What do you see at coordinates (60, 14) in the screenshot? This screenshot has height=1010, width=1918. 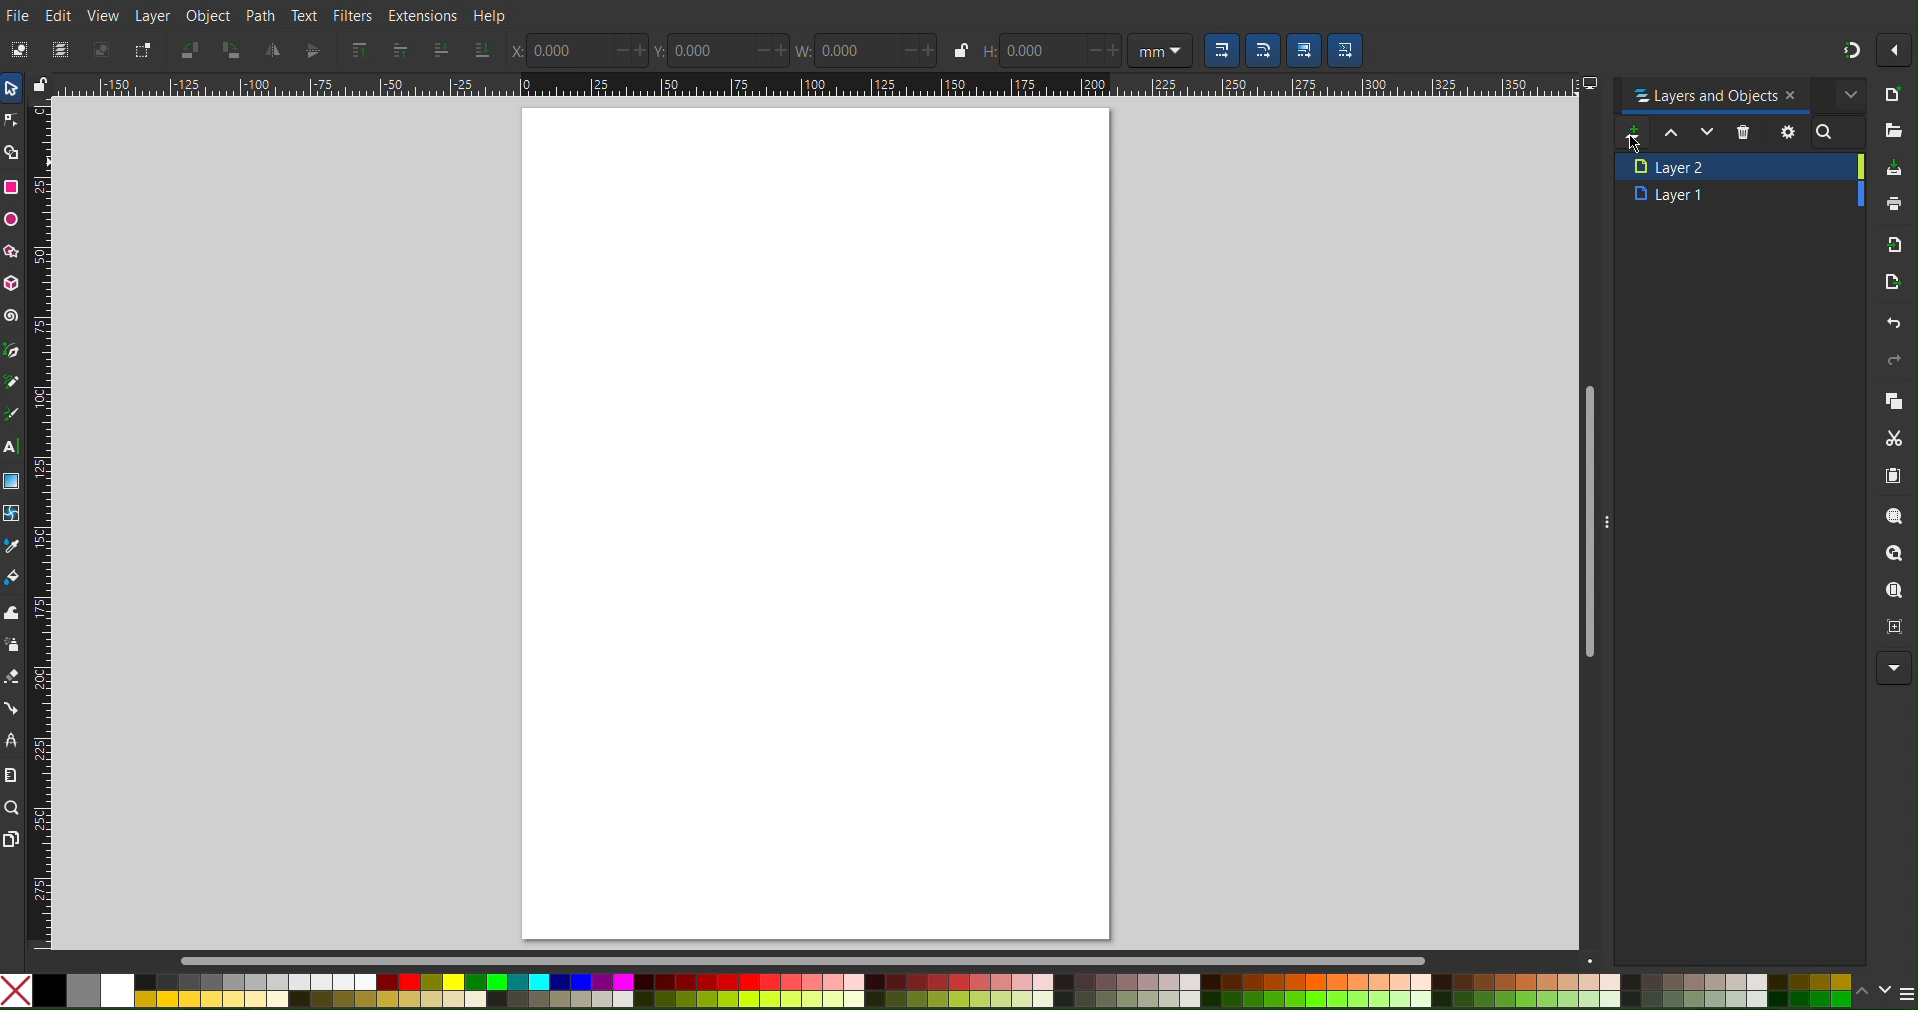 I see `Edit` at bounding box center [60, 14].